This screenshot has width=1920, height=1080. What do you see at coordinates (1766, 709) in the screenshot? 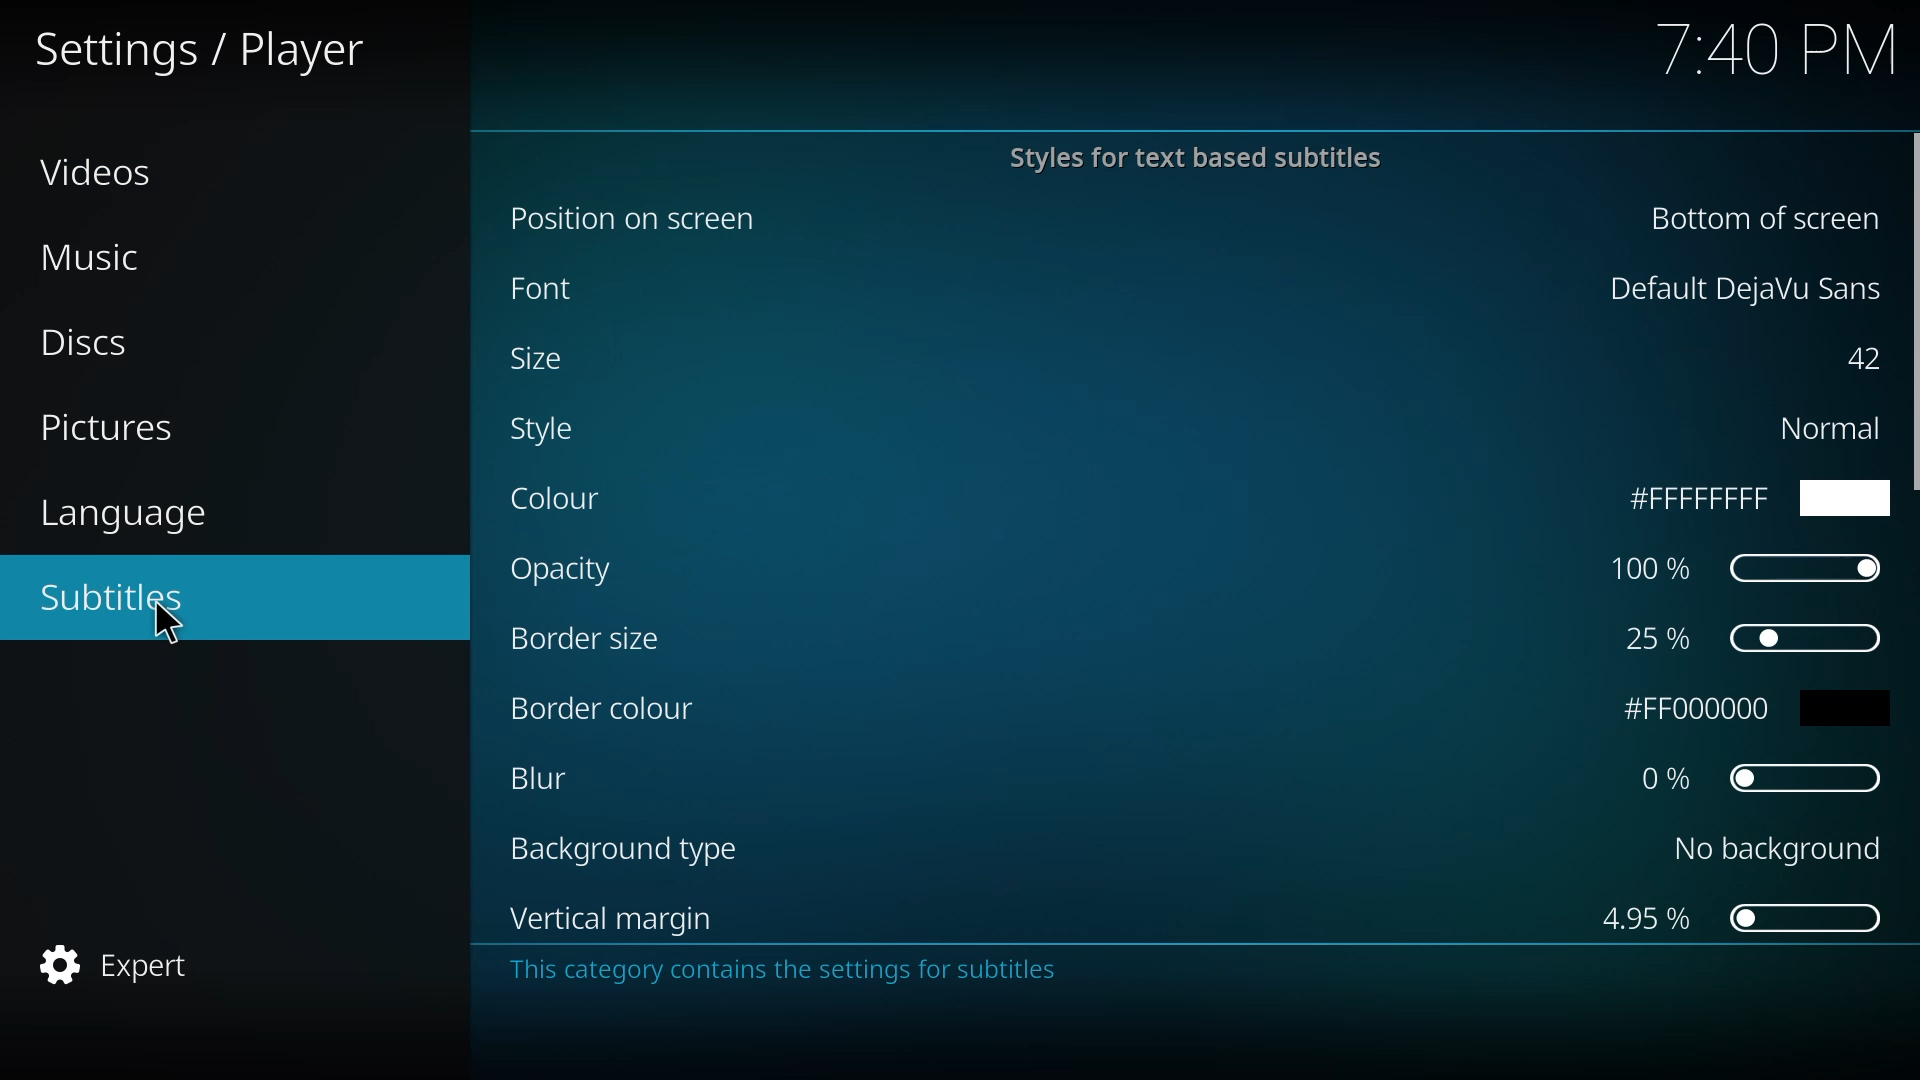
I see `fff000` at bounding box center [1766, 709].